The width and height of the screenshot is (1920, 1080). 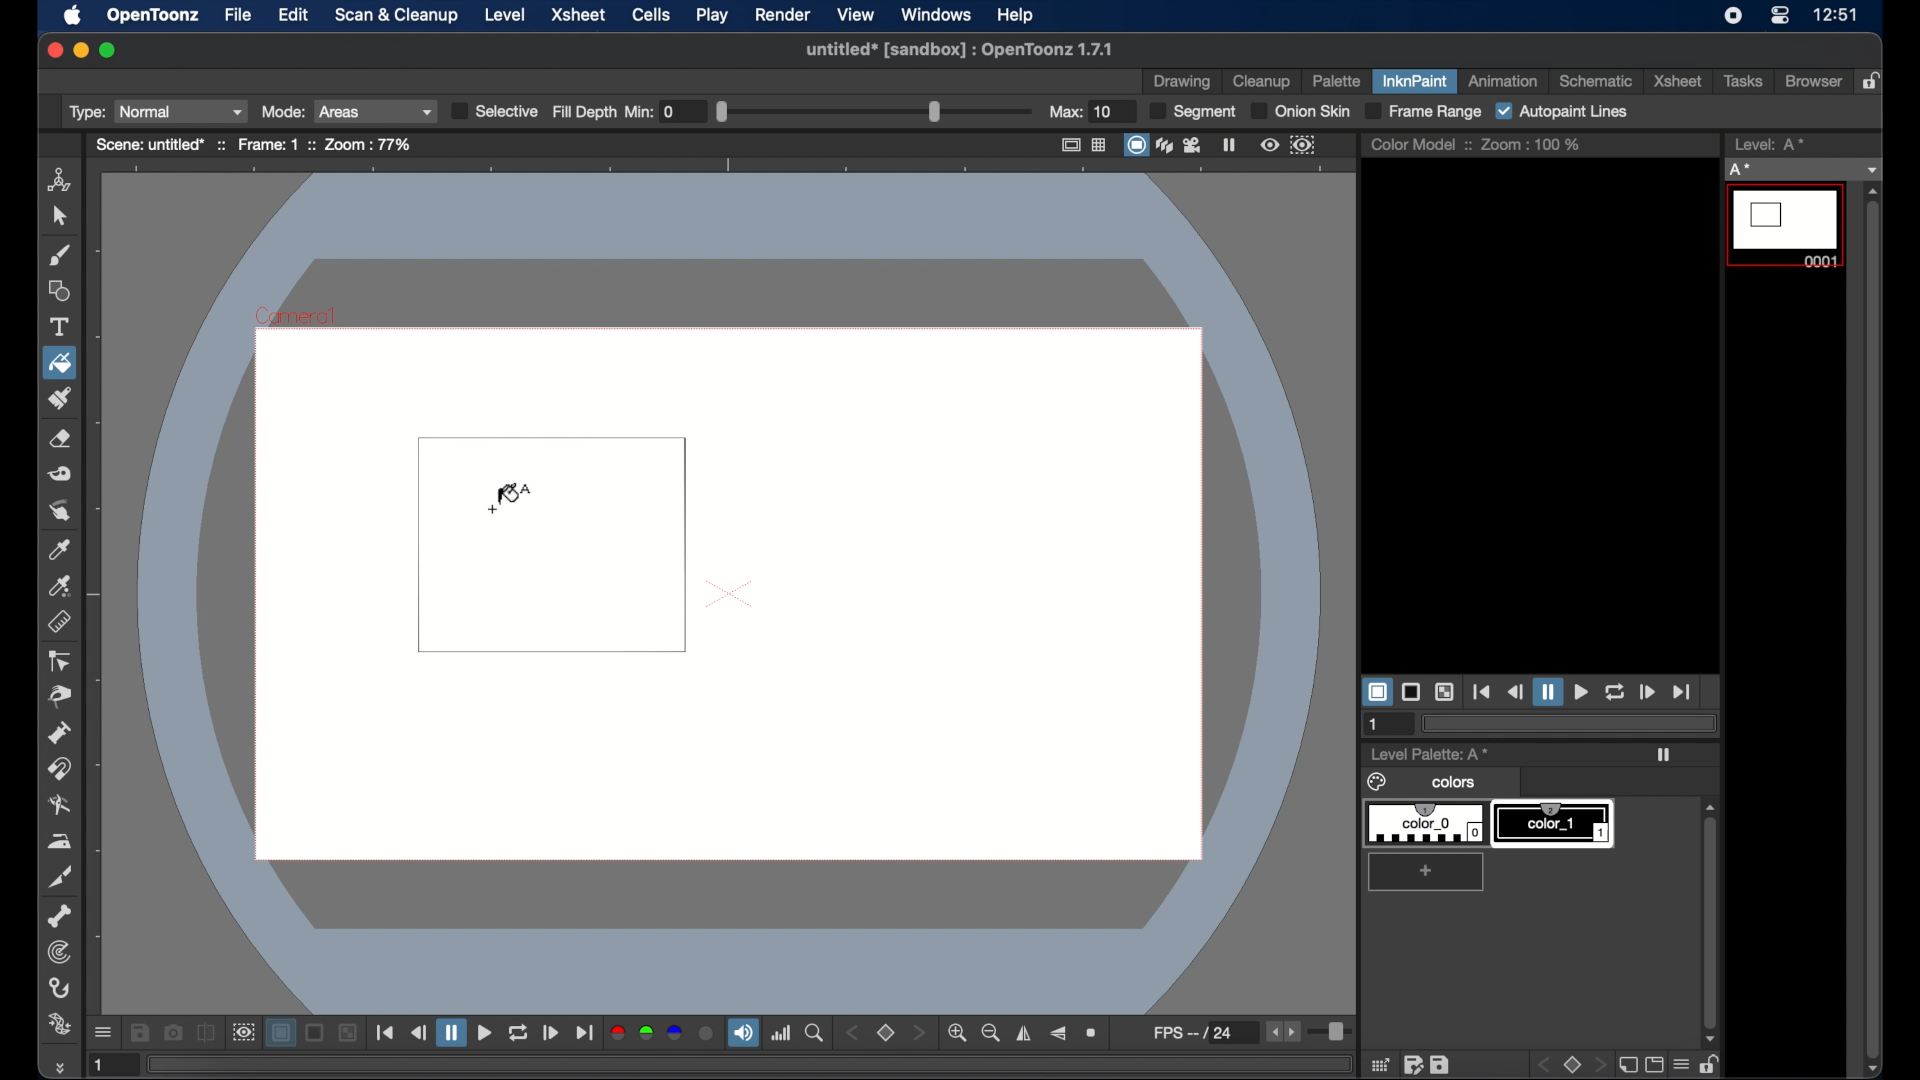 I want to click on more options, so click(x=103, y=1034).